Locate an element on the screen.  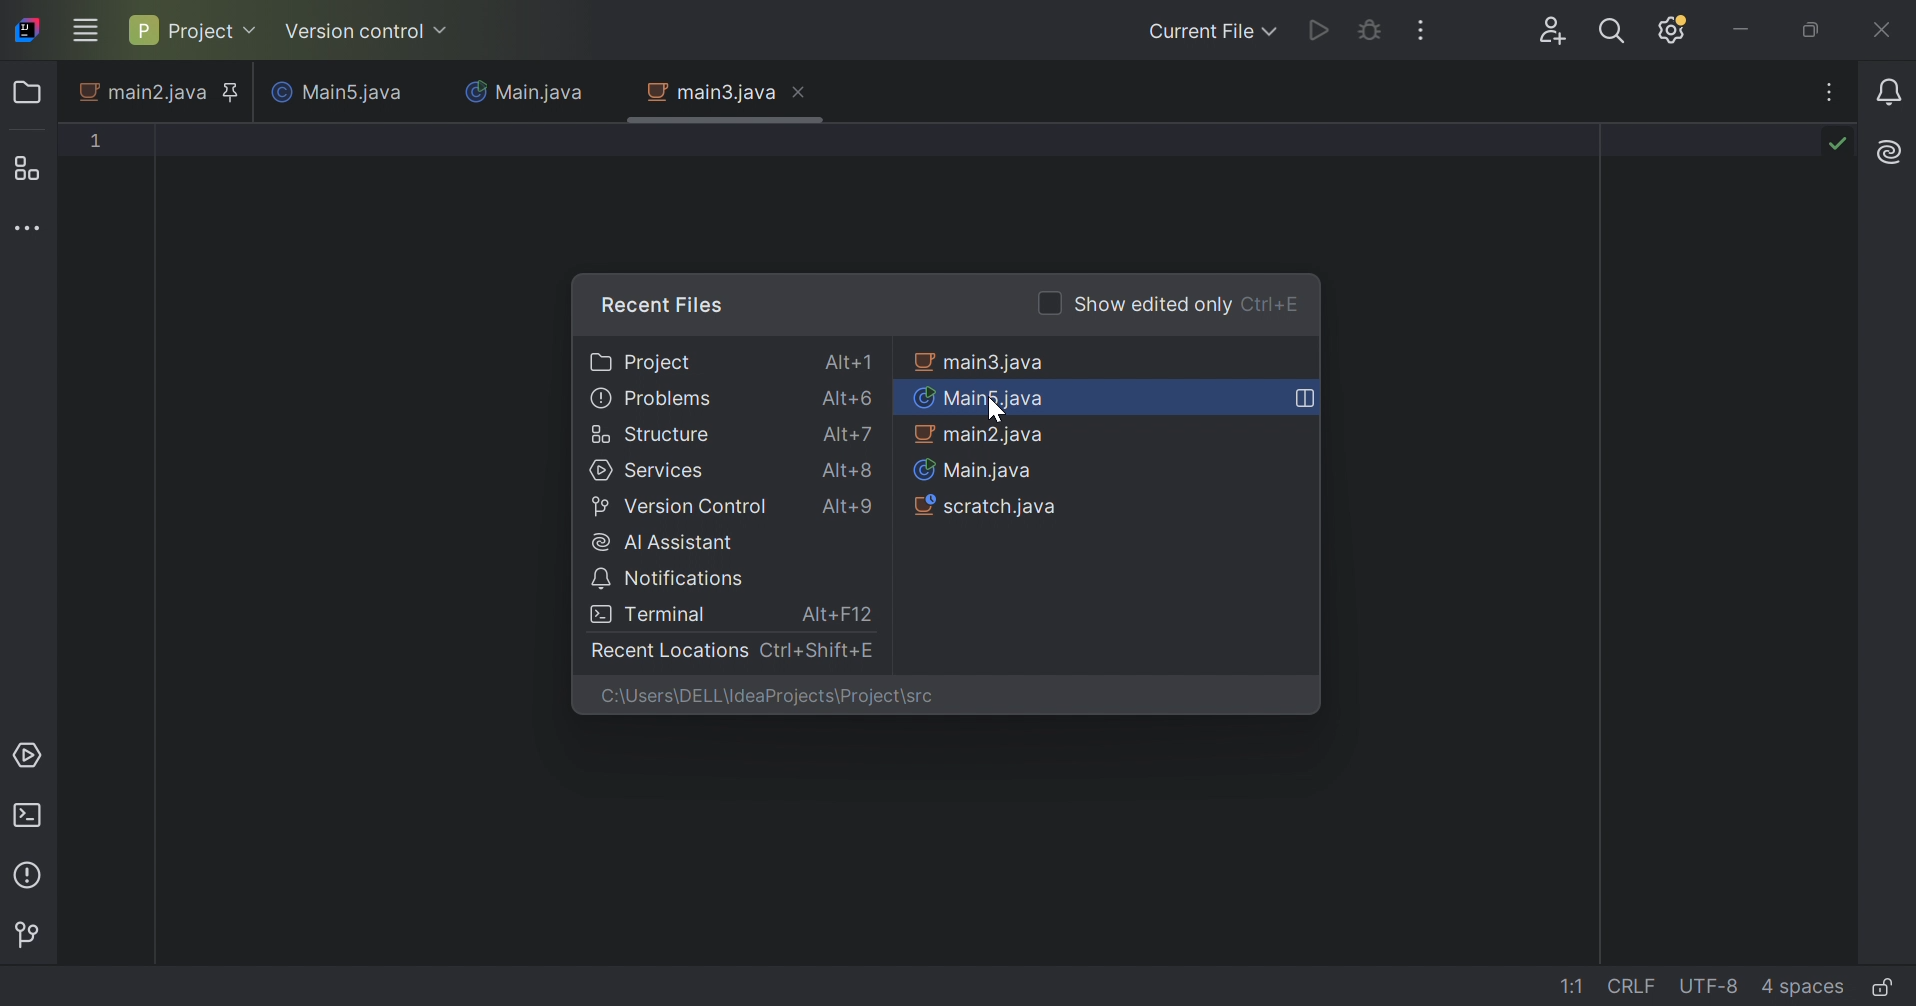
Terminal is located at coordinates (29, 815).